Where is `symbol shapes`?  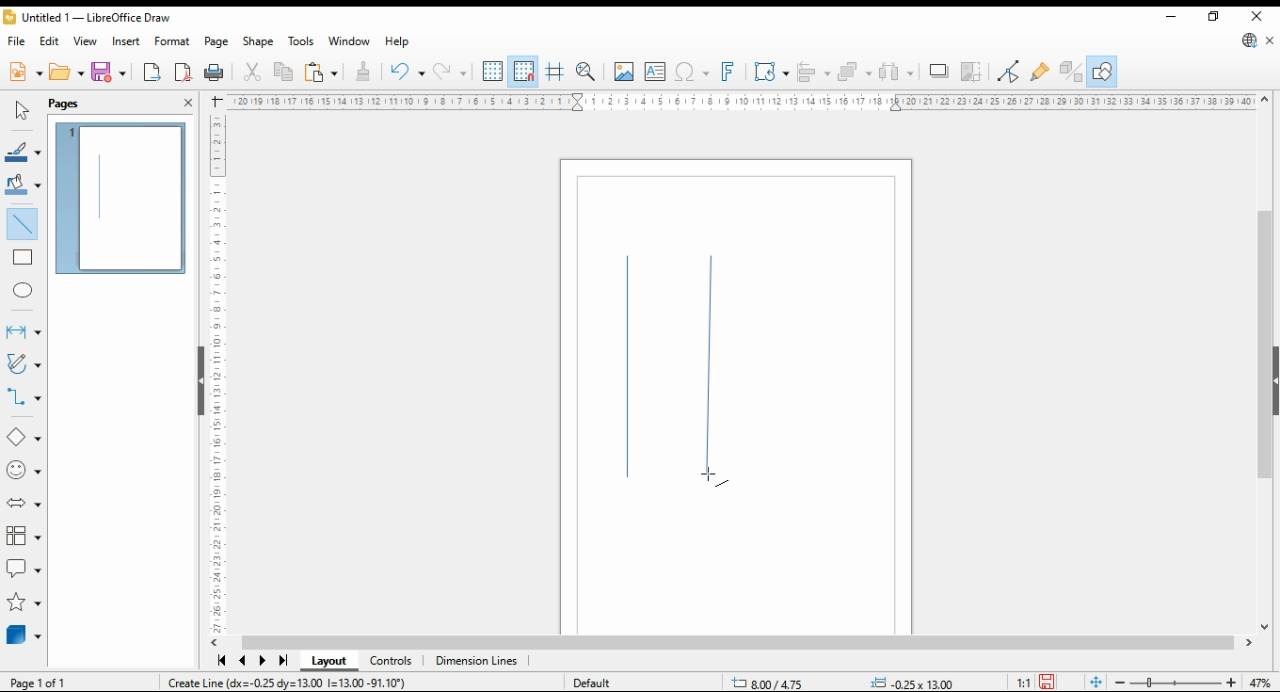 symbol shapes is located at coordinates (25, 471).